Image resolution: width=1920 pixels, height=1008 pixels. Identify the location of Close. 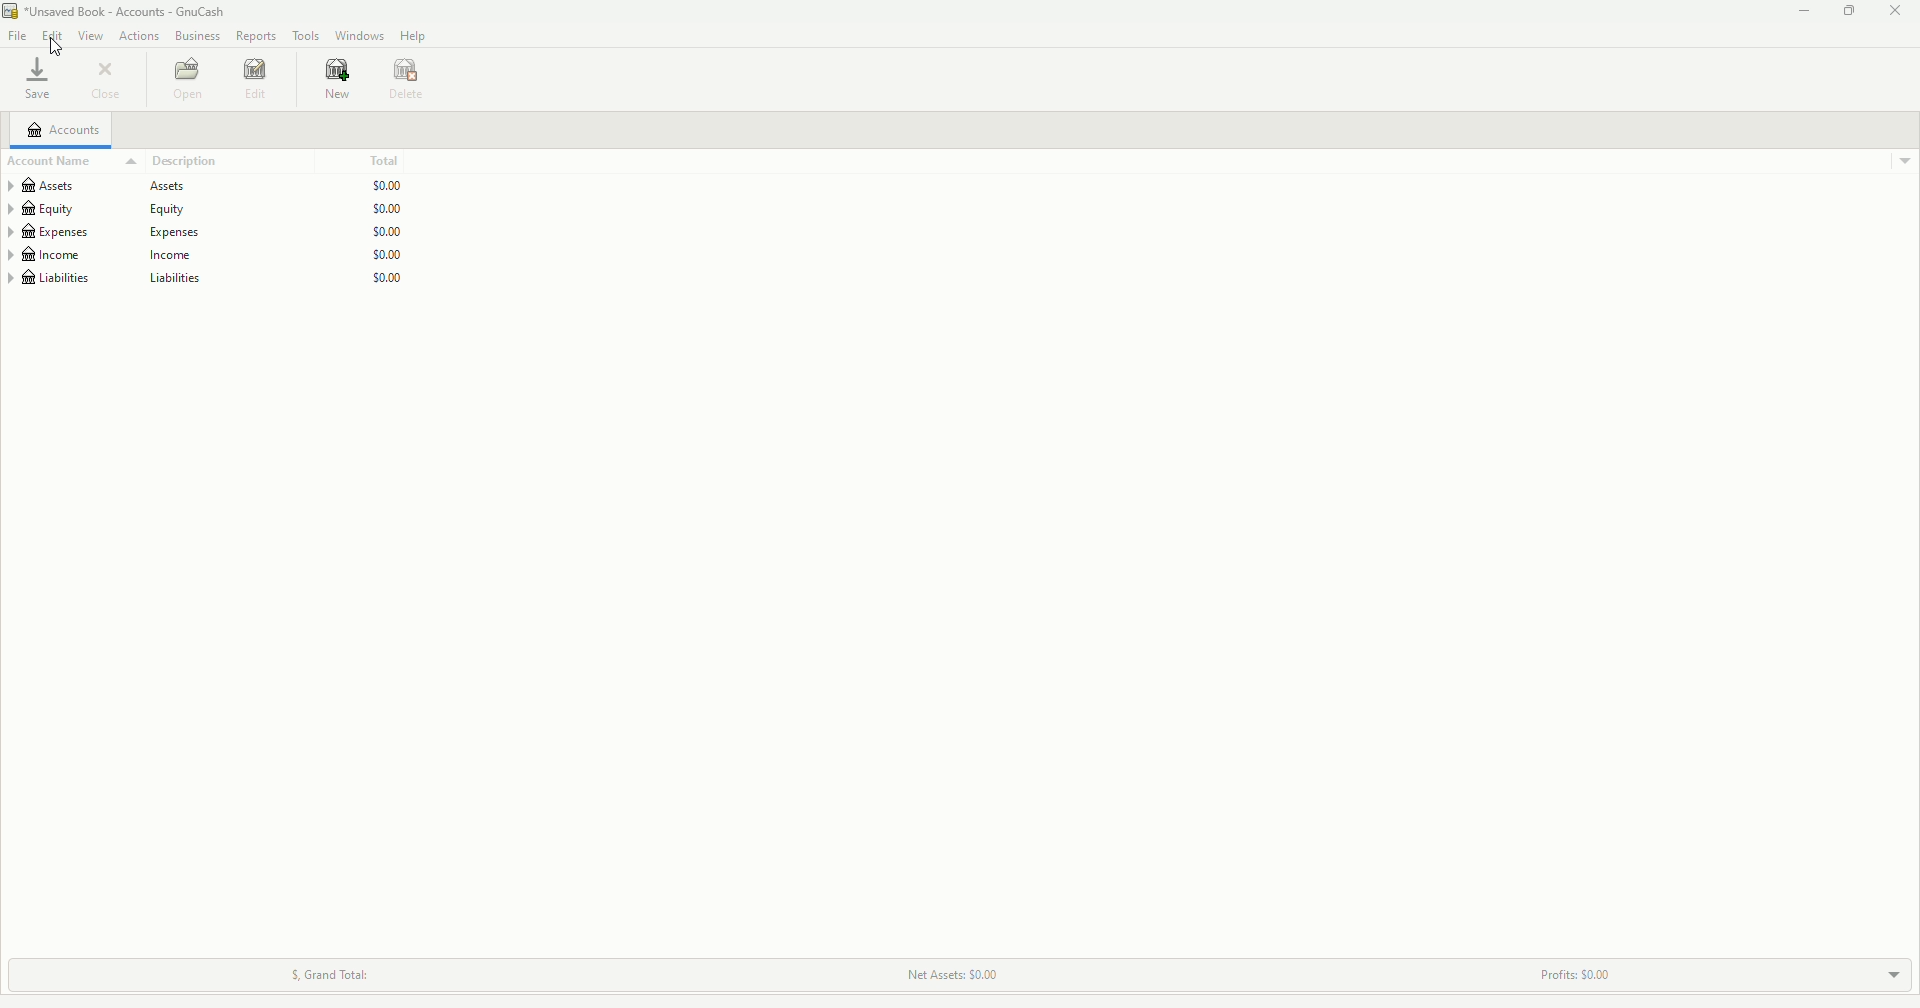
(104, 82).